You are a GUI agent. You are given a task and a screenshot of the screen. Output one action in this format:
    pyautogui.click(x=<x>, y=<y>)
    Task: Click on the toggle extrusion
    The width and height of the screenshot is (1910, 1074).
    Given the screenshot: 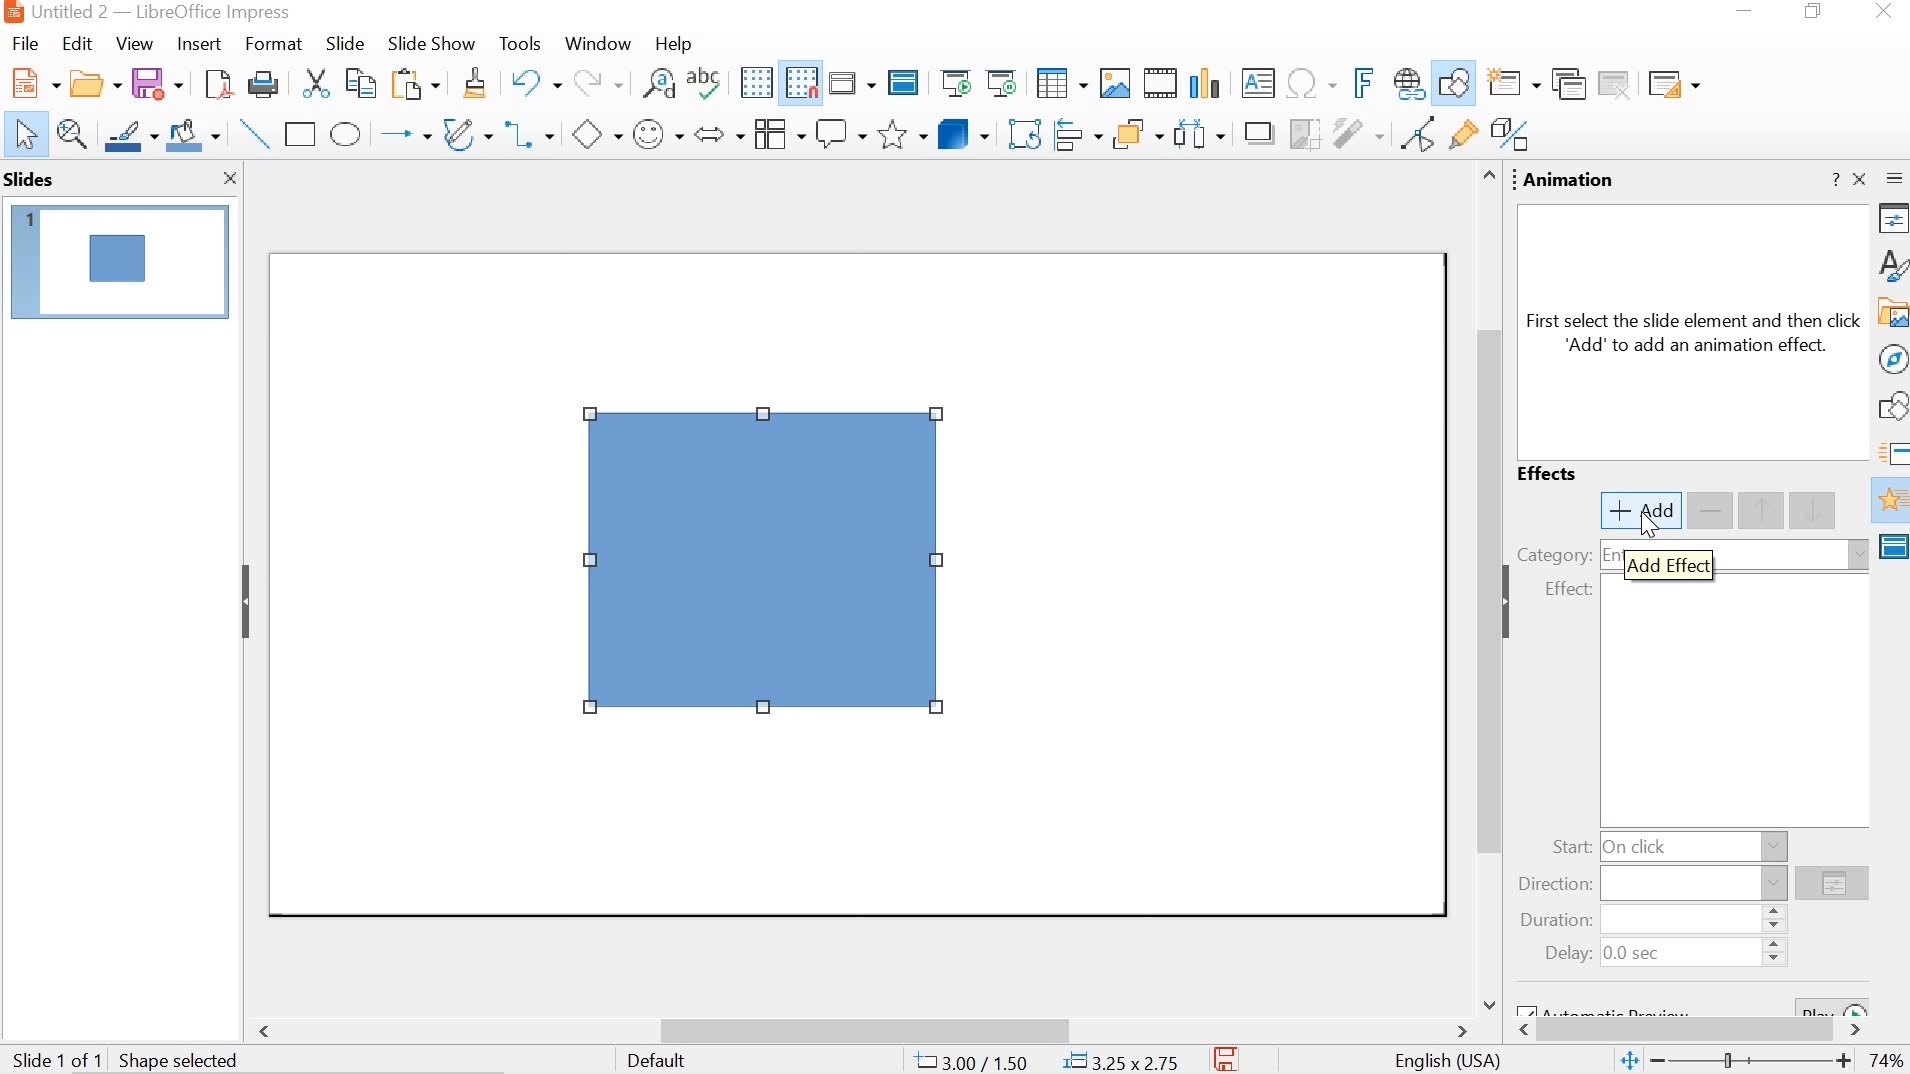 What is the action you would take?
    pyautogui.click(x=1512, y=135)
    